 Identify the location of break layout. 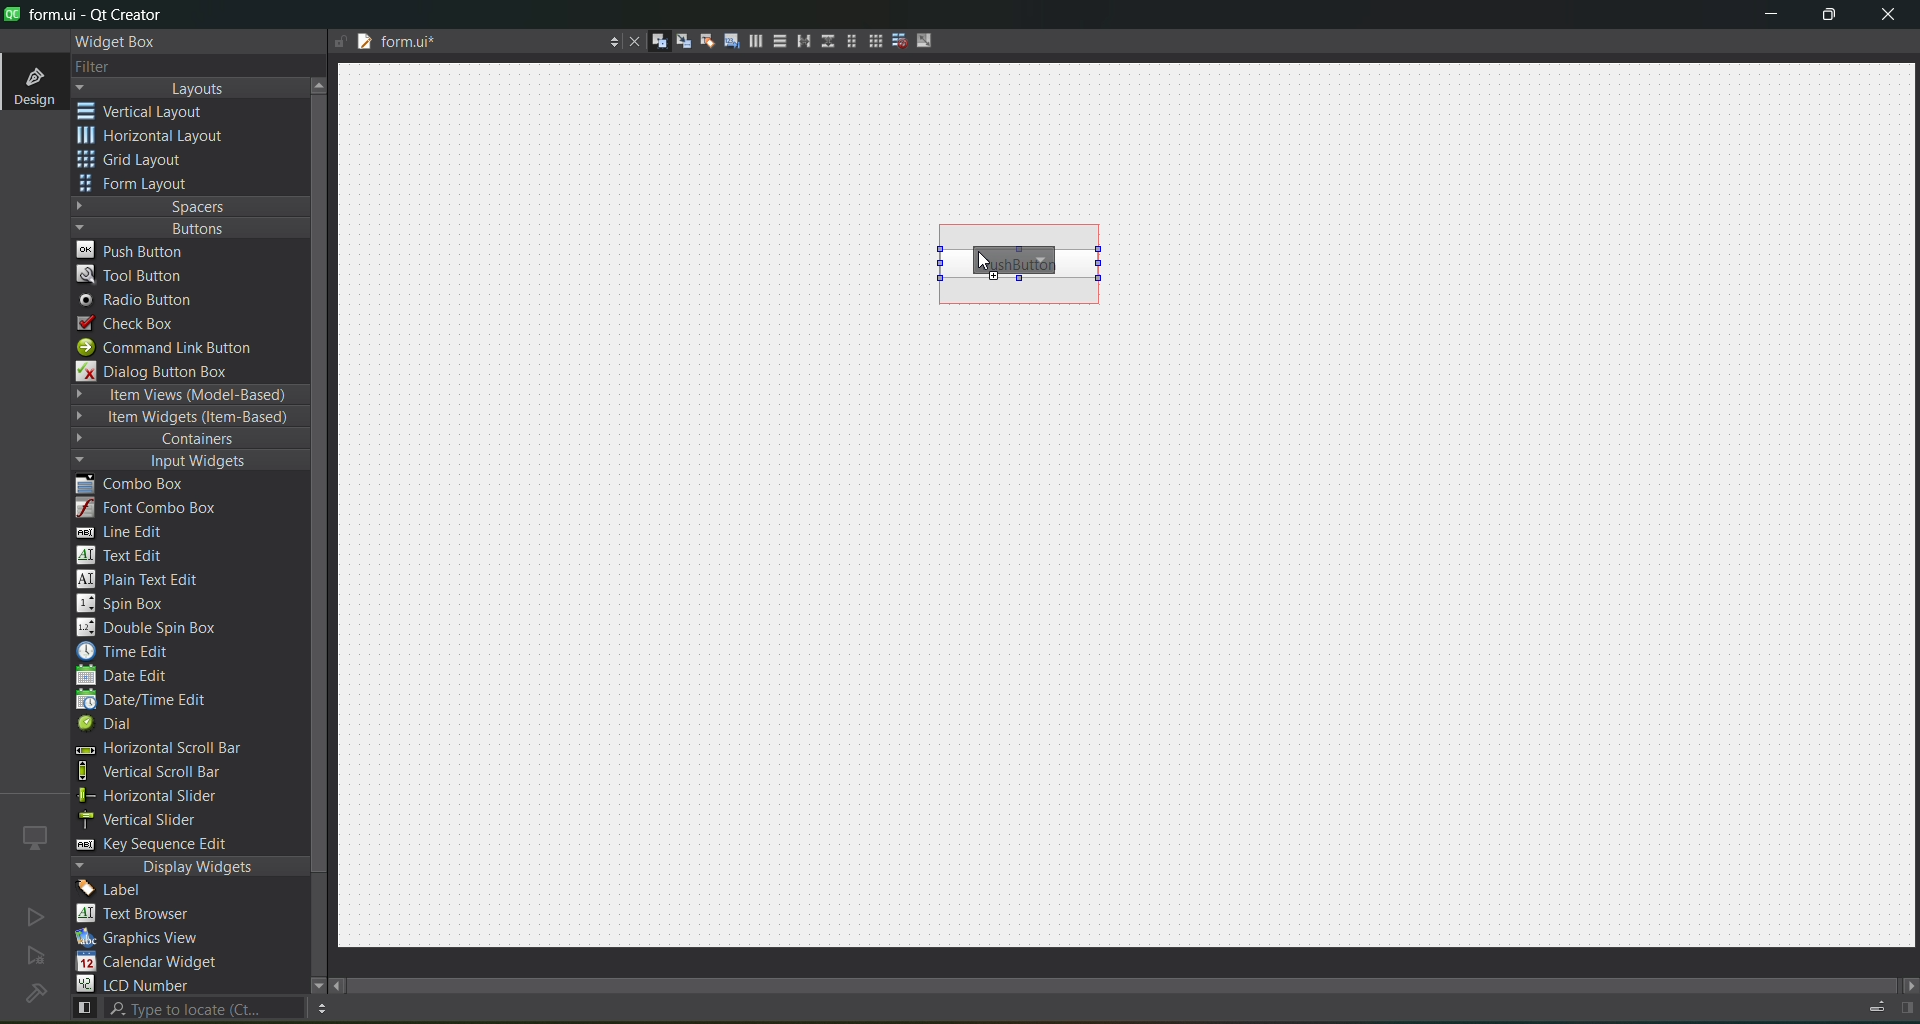
(894, 42).